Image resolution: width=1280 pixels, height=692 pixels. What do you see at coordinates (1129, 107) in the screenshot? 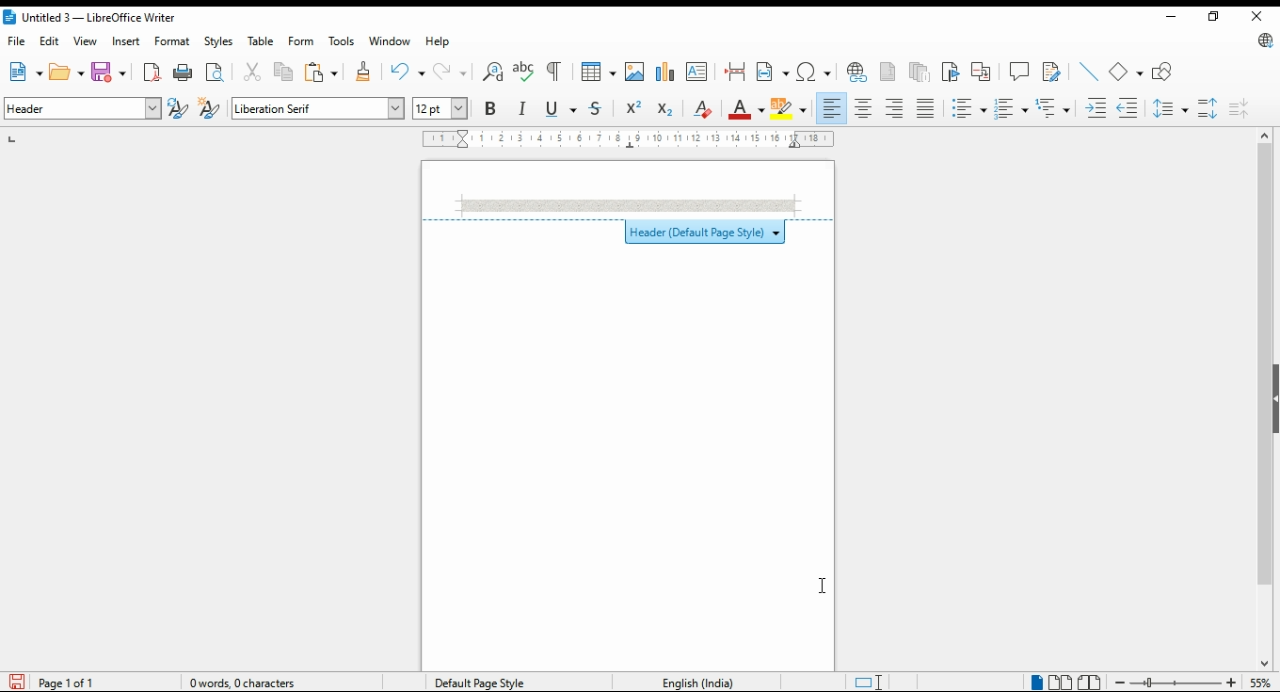
I see `decrease indent` at bounding box center [1129, 107].